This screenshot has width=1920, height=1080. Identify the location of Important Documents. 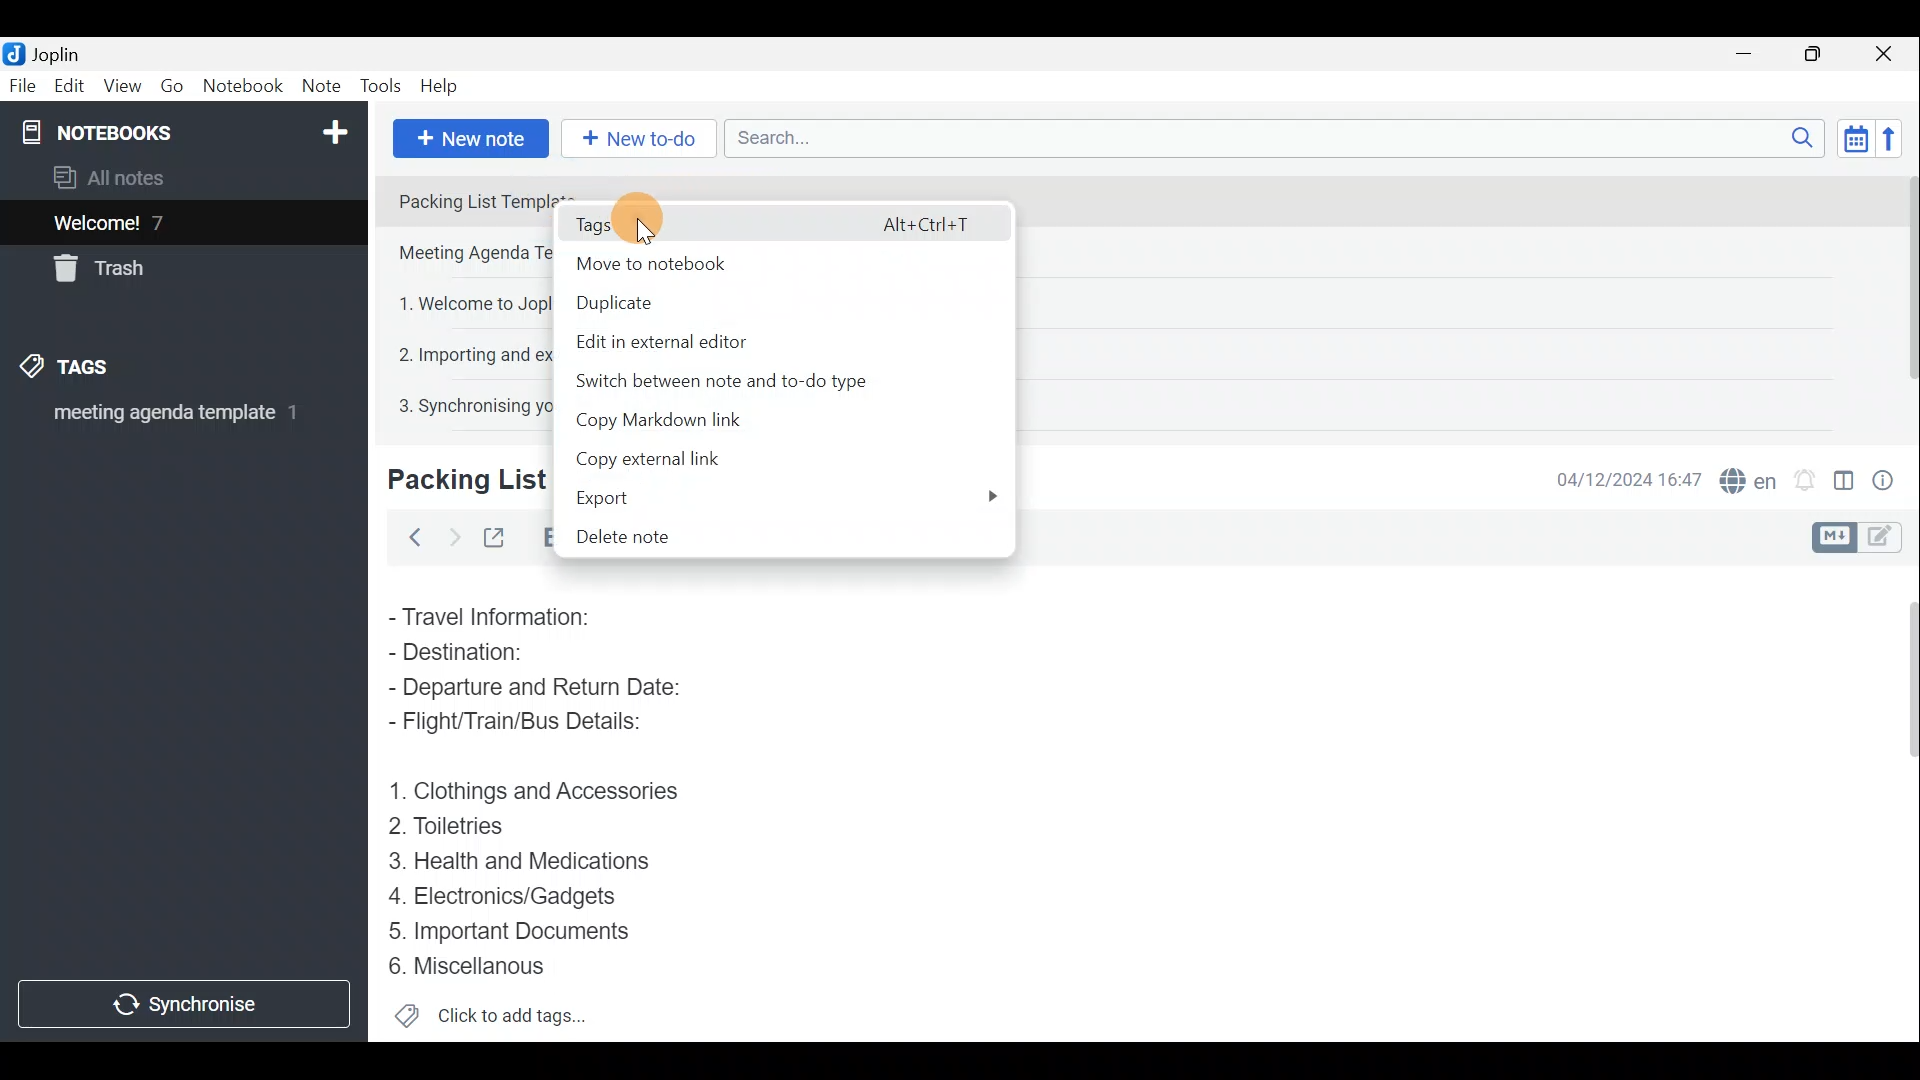
(514, 930).